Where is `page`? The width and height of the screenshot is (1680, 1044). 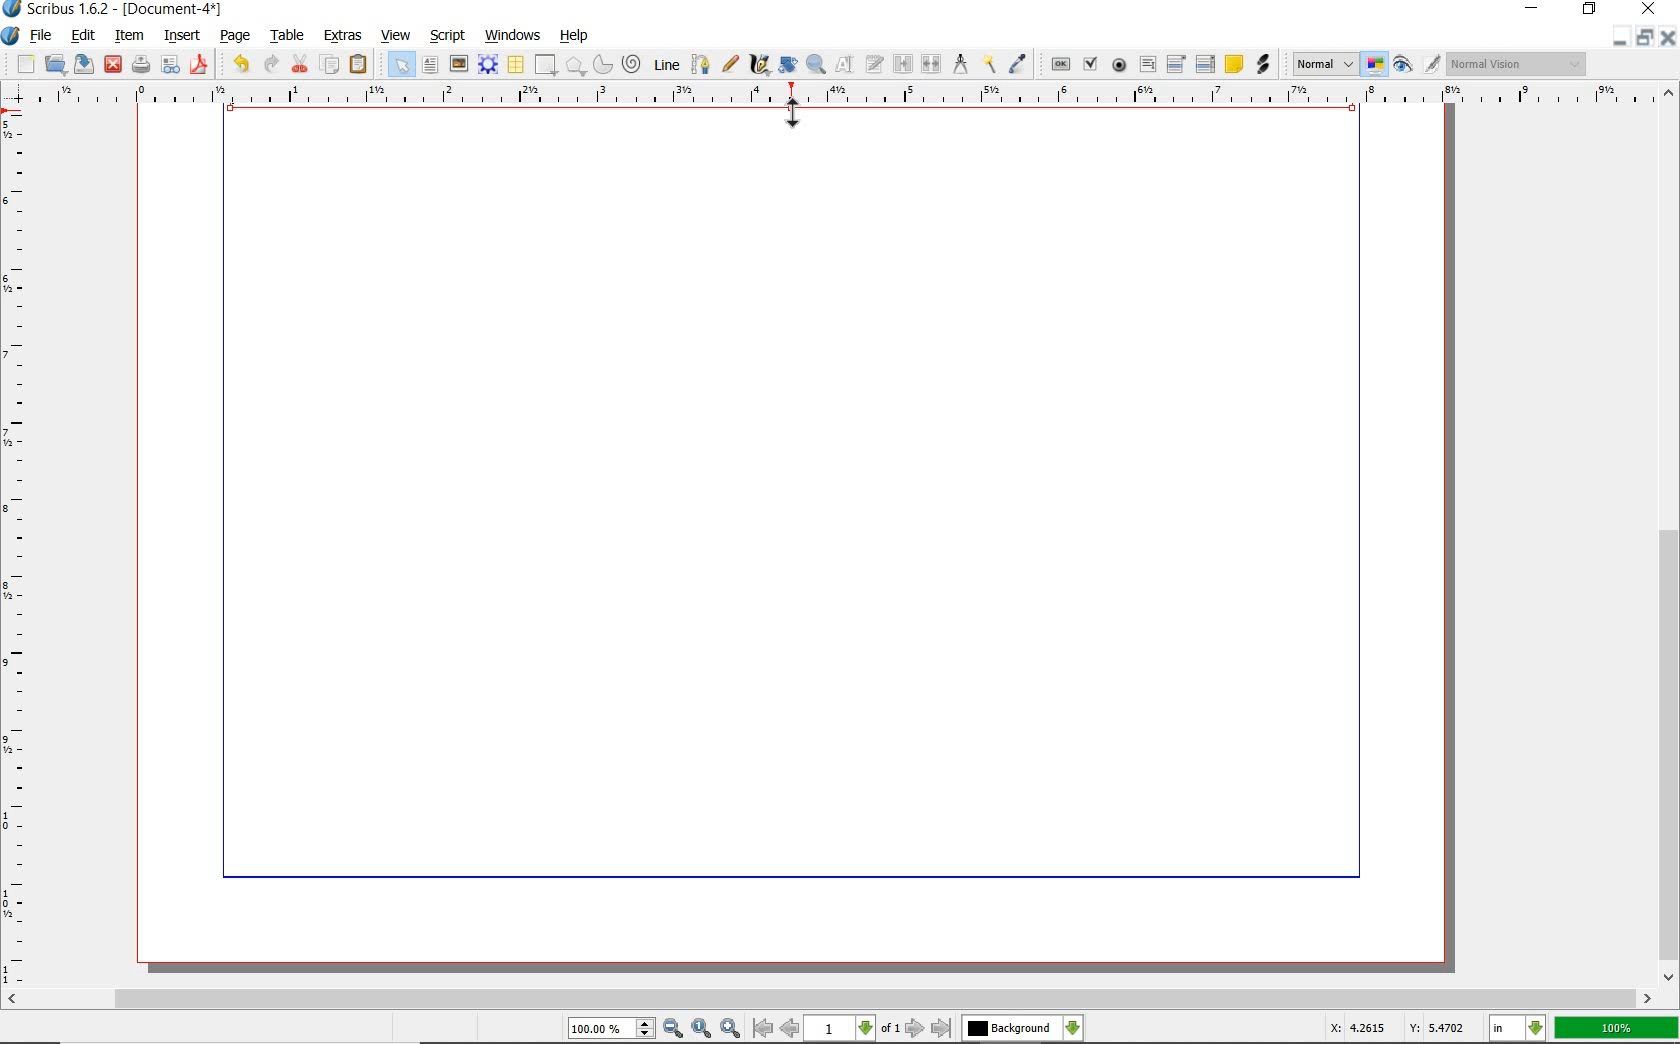 page is located at coordinates (237, 37).